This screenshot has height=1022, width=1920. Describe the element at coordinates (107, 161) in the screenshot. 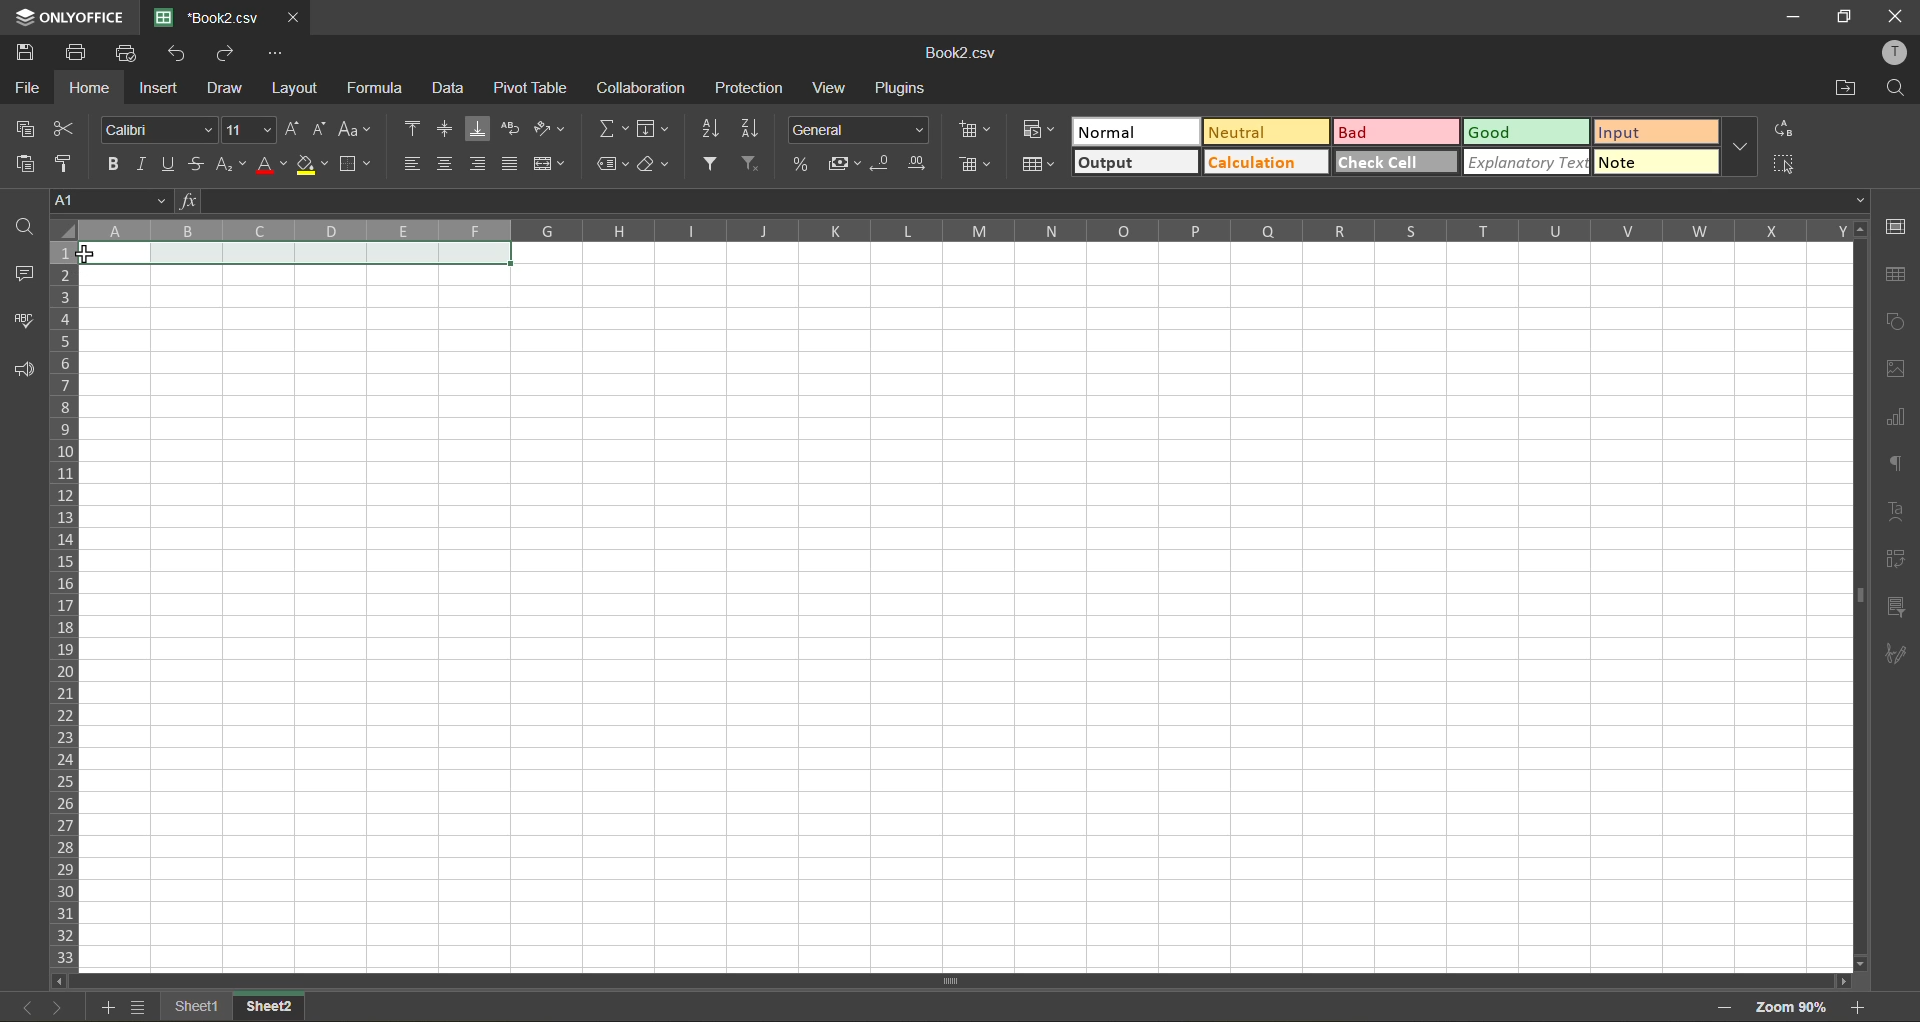

I see `bold` at that location.